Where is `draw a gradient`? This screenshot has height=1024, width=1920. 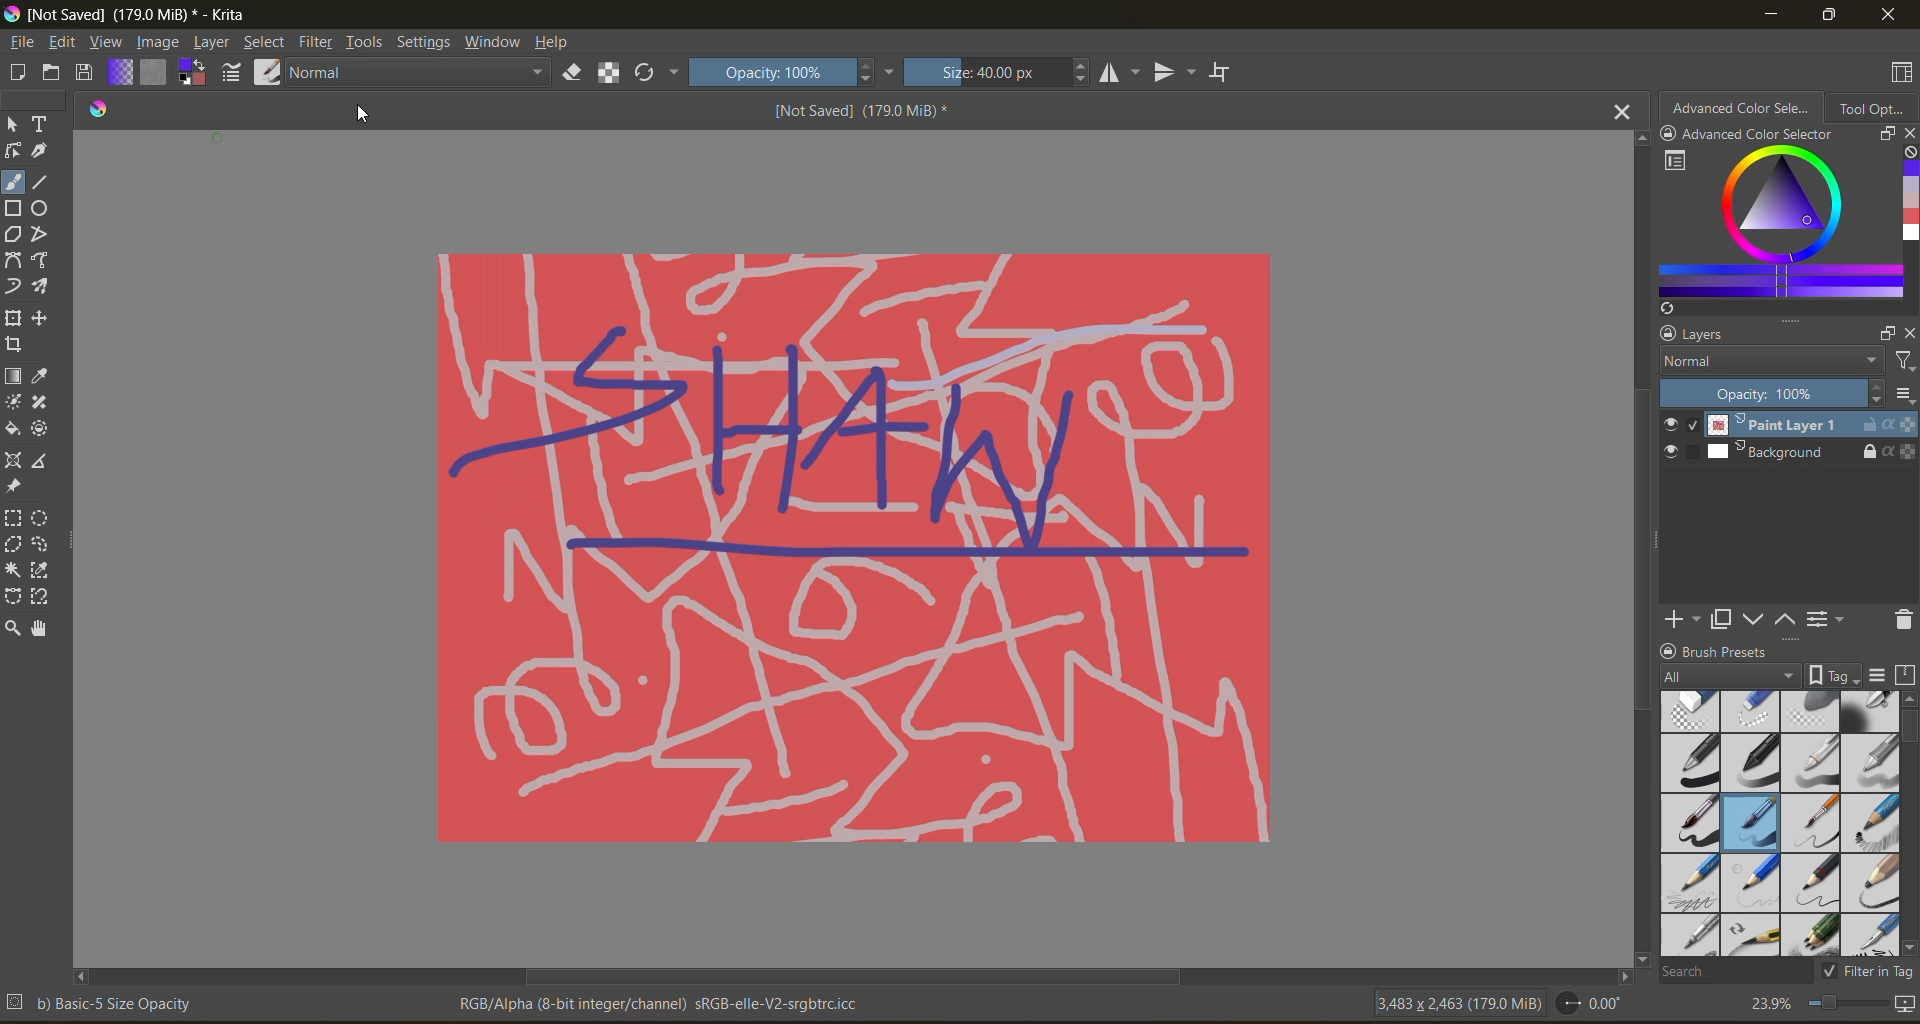 draw a gradient is located at coordinates (14, 376).